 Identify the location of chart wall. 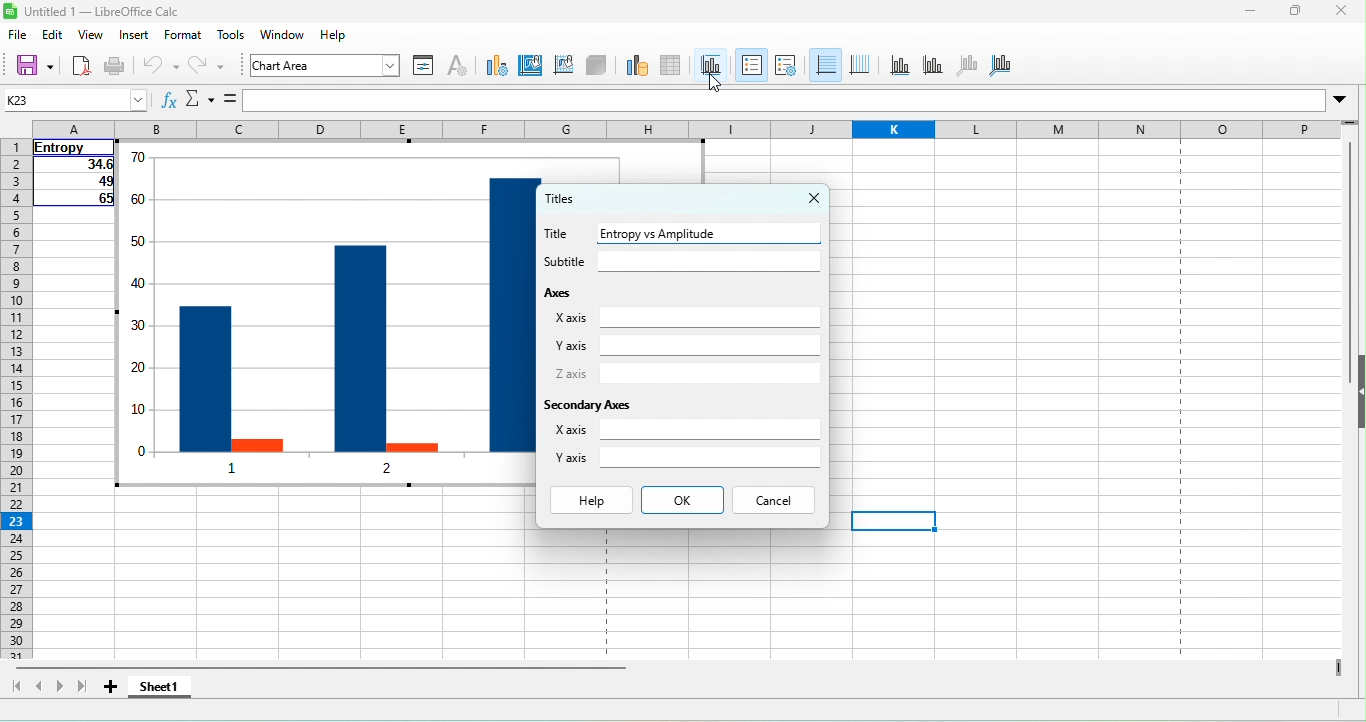
(565, 69).